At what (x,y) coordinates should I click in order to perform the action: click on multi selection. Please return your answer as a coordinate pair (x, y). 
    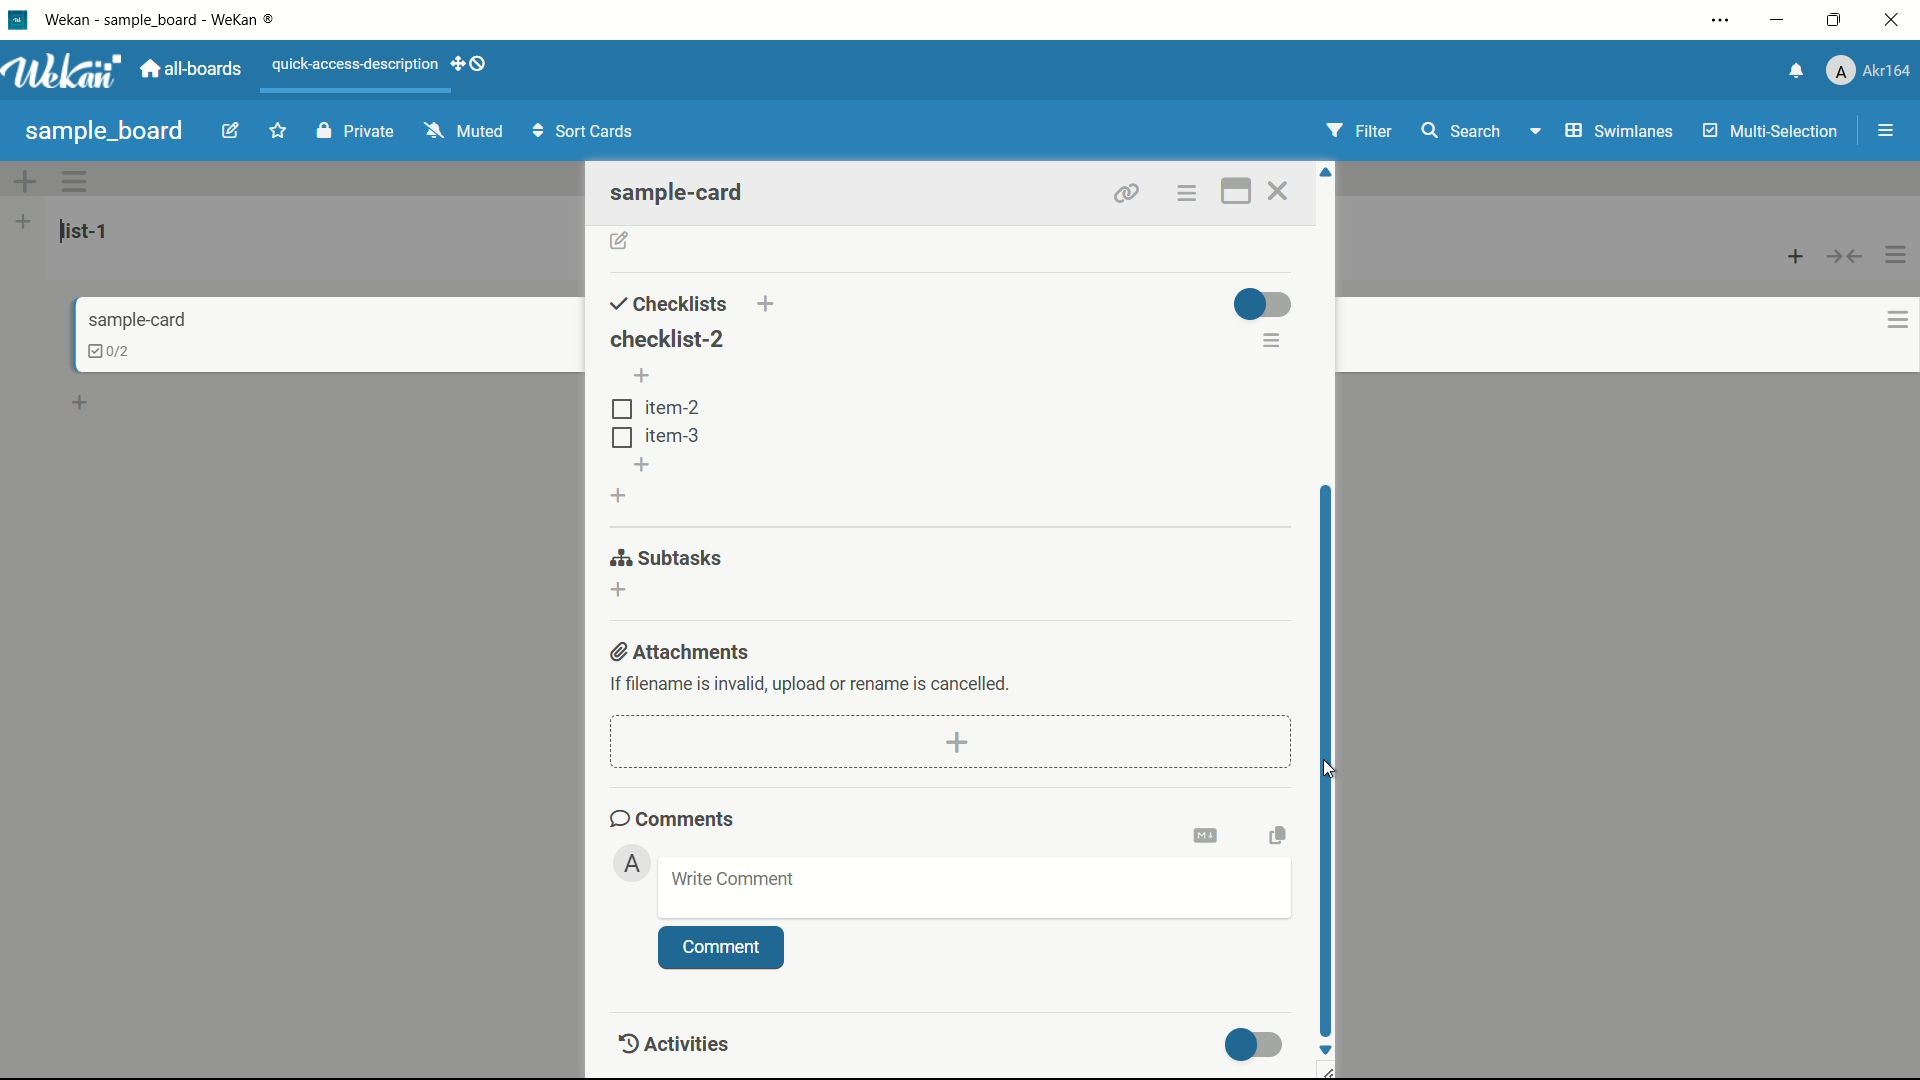
    Looking at the image, I should click on (1769, 133).